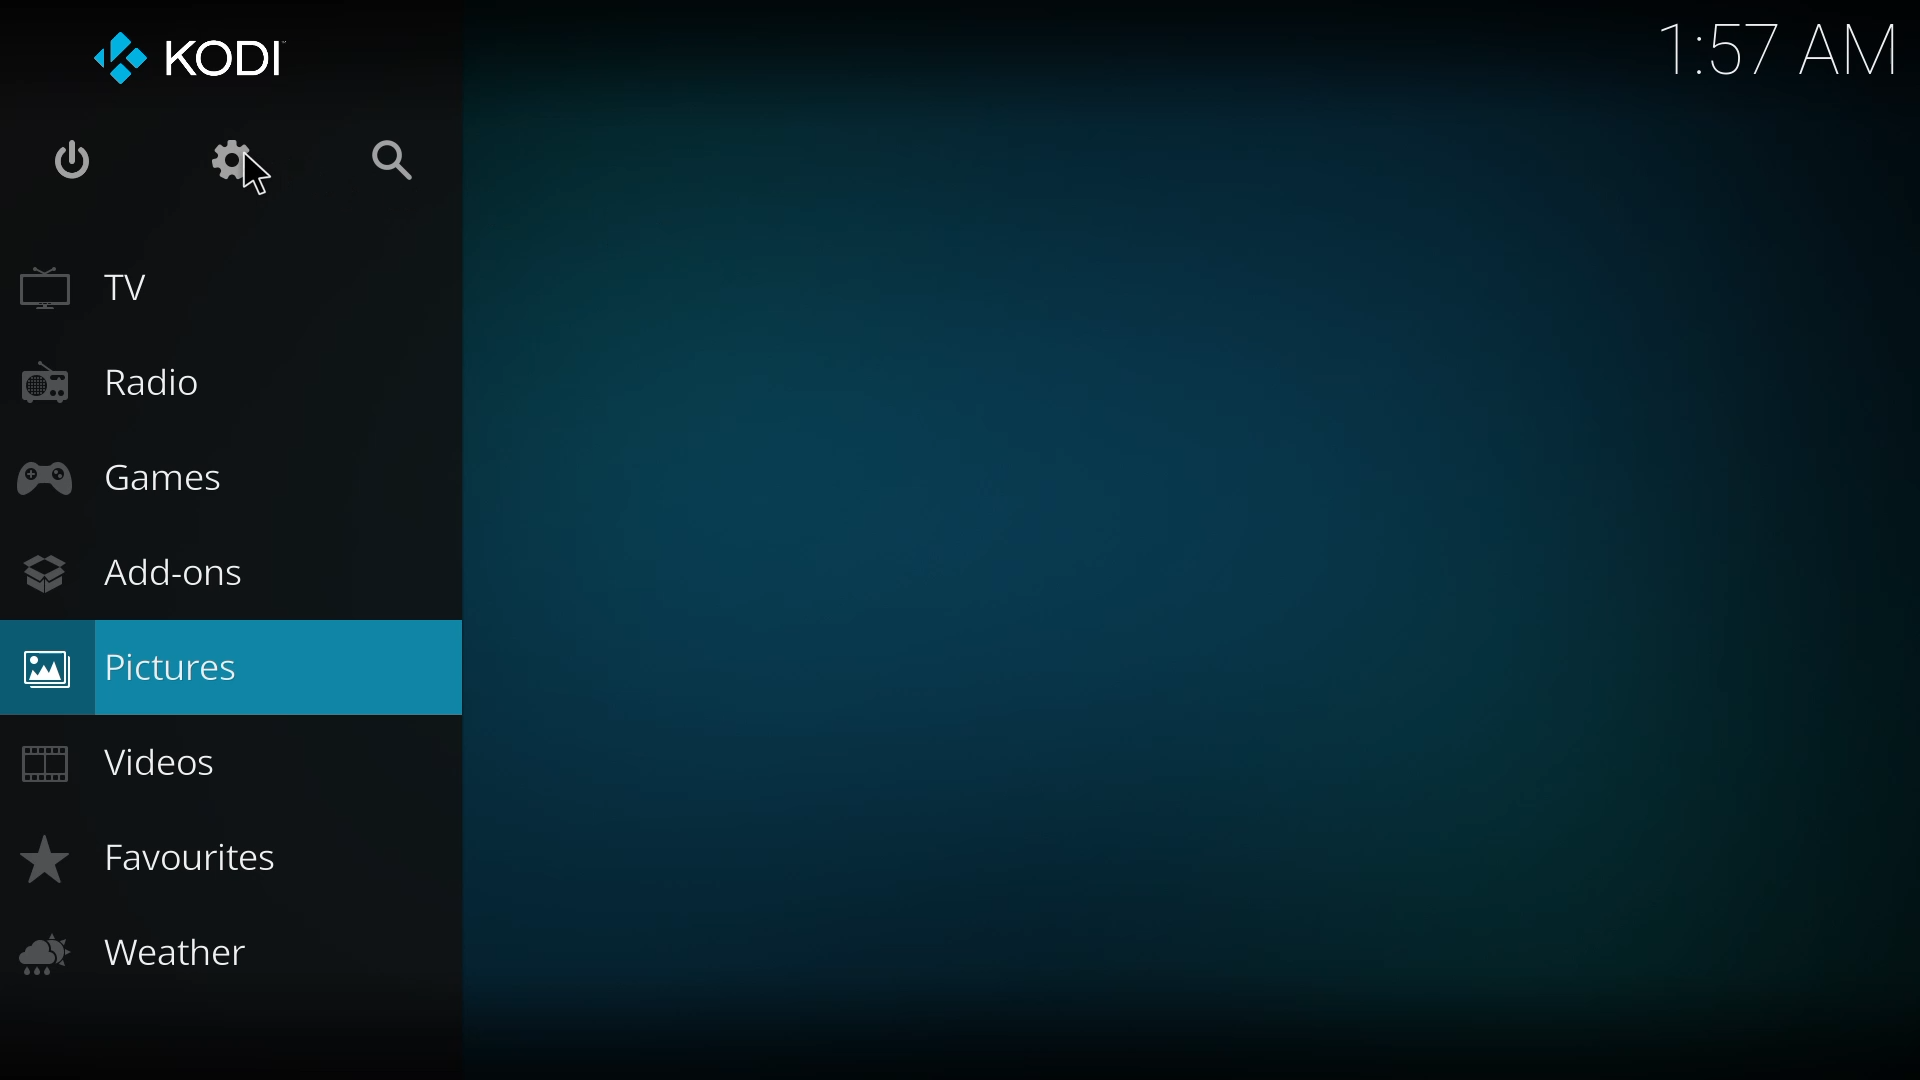 This screenshot has width=1920, height=1080. Describe the element at coordinates (164, 854) in the screenshot. I see `favorites` at that location.